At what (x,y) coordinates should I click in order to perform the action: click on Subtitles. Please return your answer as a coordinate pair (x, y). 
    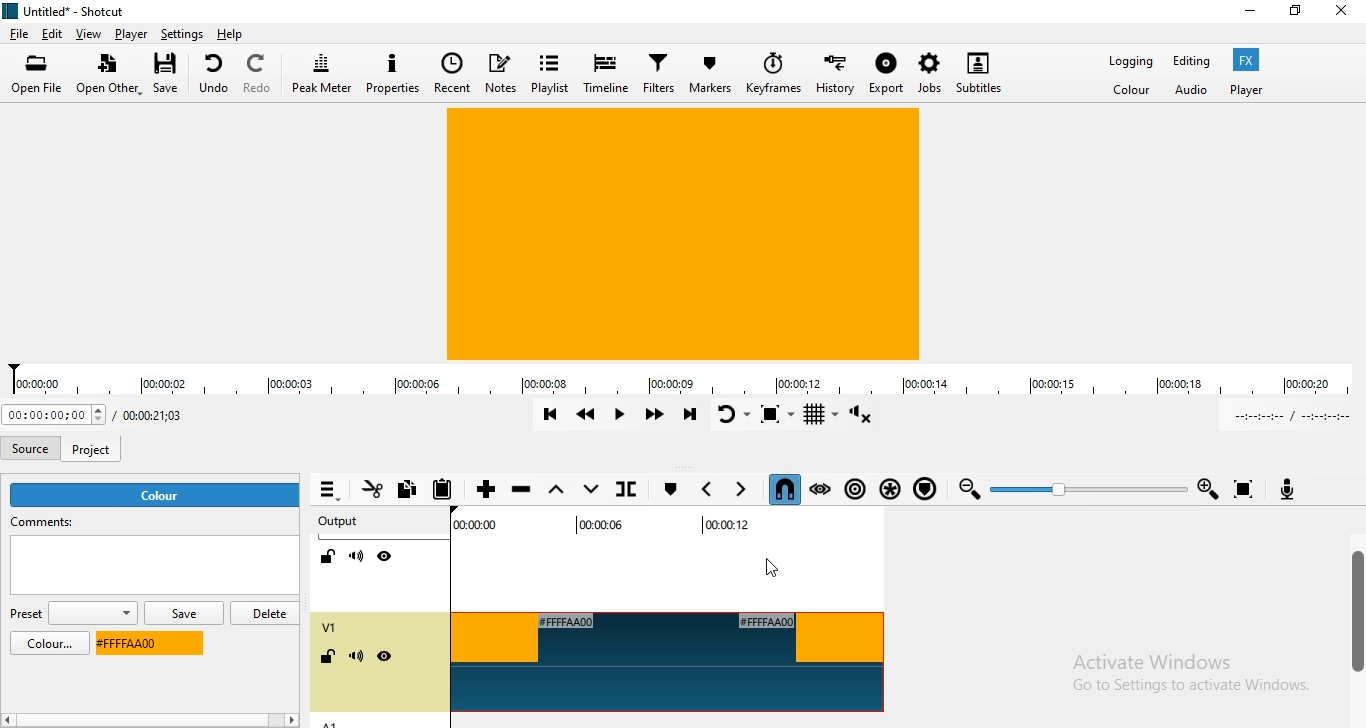
    Looking at the image, I should click on (980, 70).